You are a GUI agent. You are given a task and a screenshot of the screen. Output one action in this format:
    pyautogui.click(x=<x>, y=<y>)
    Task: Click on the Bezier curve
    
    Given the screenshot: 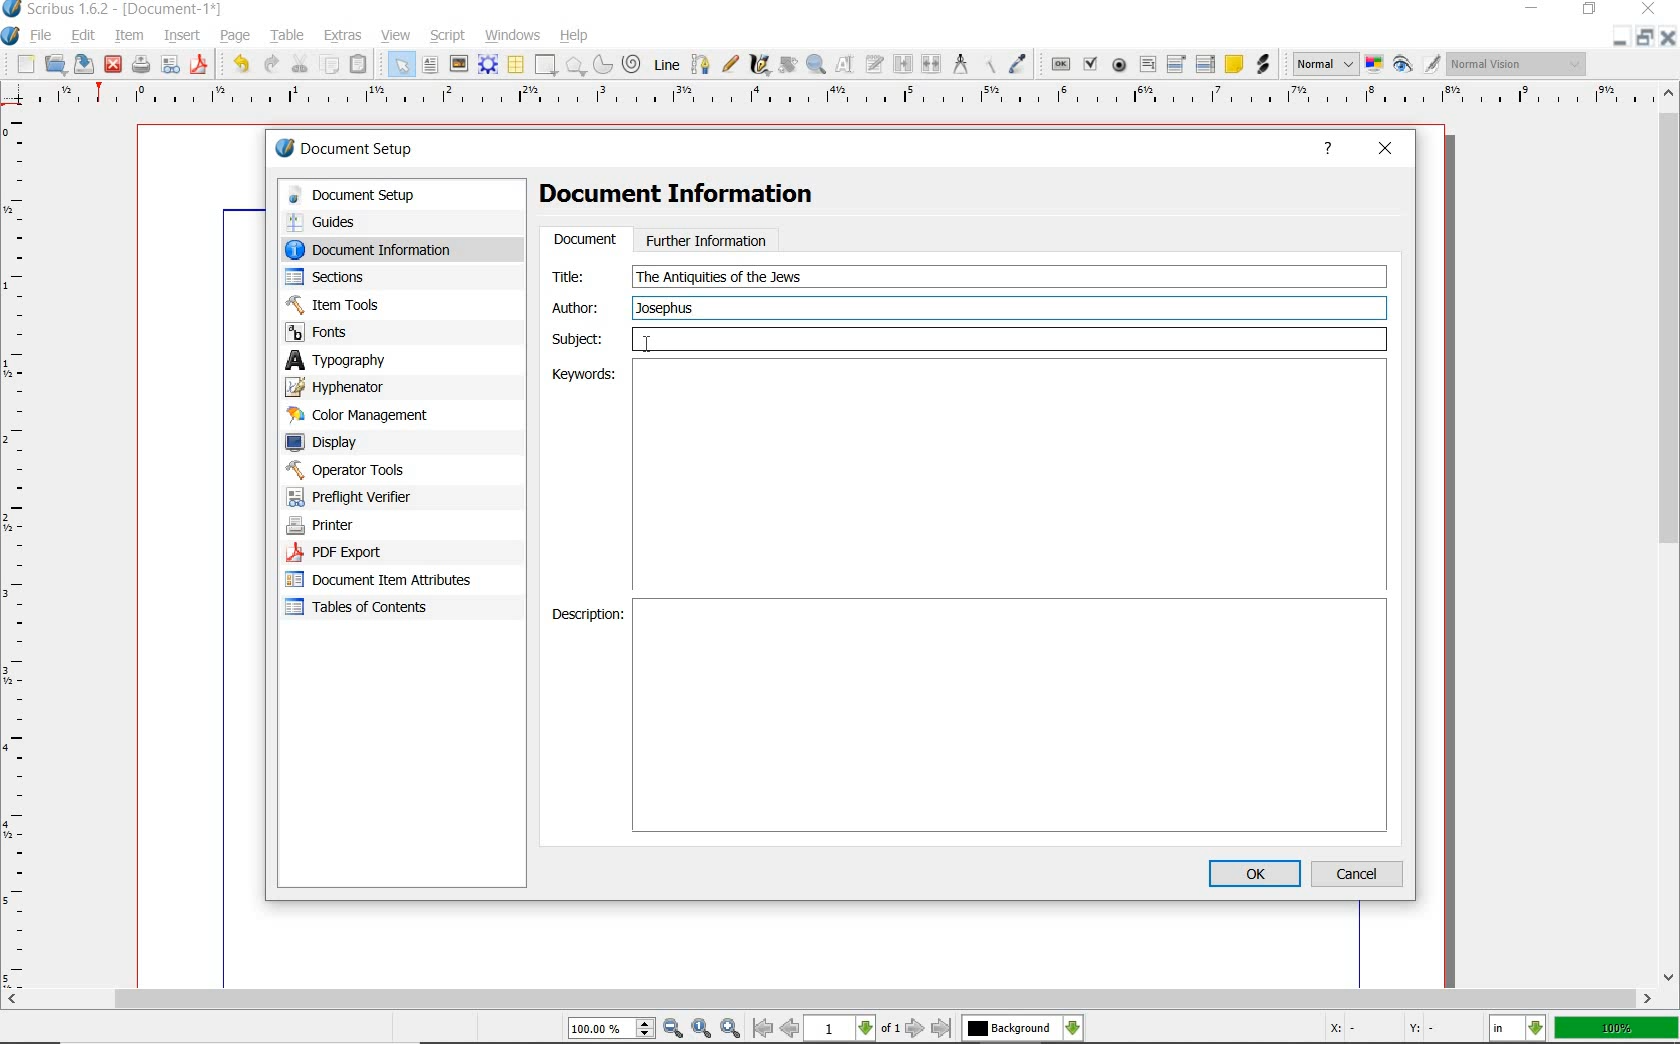 What is the action you would take?
    pyautogui.click(x=700, y=64)
    